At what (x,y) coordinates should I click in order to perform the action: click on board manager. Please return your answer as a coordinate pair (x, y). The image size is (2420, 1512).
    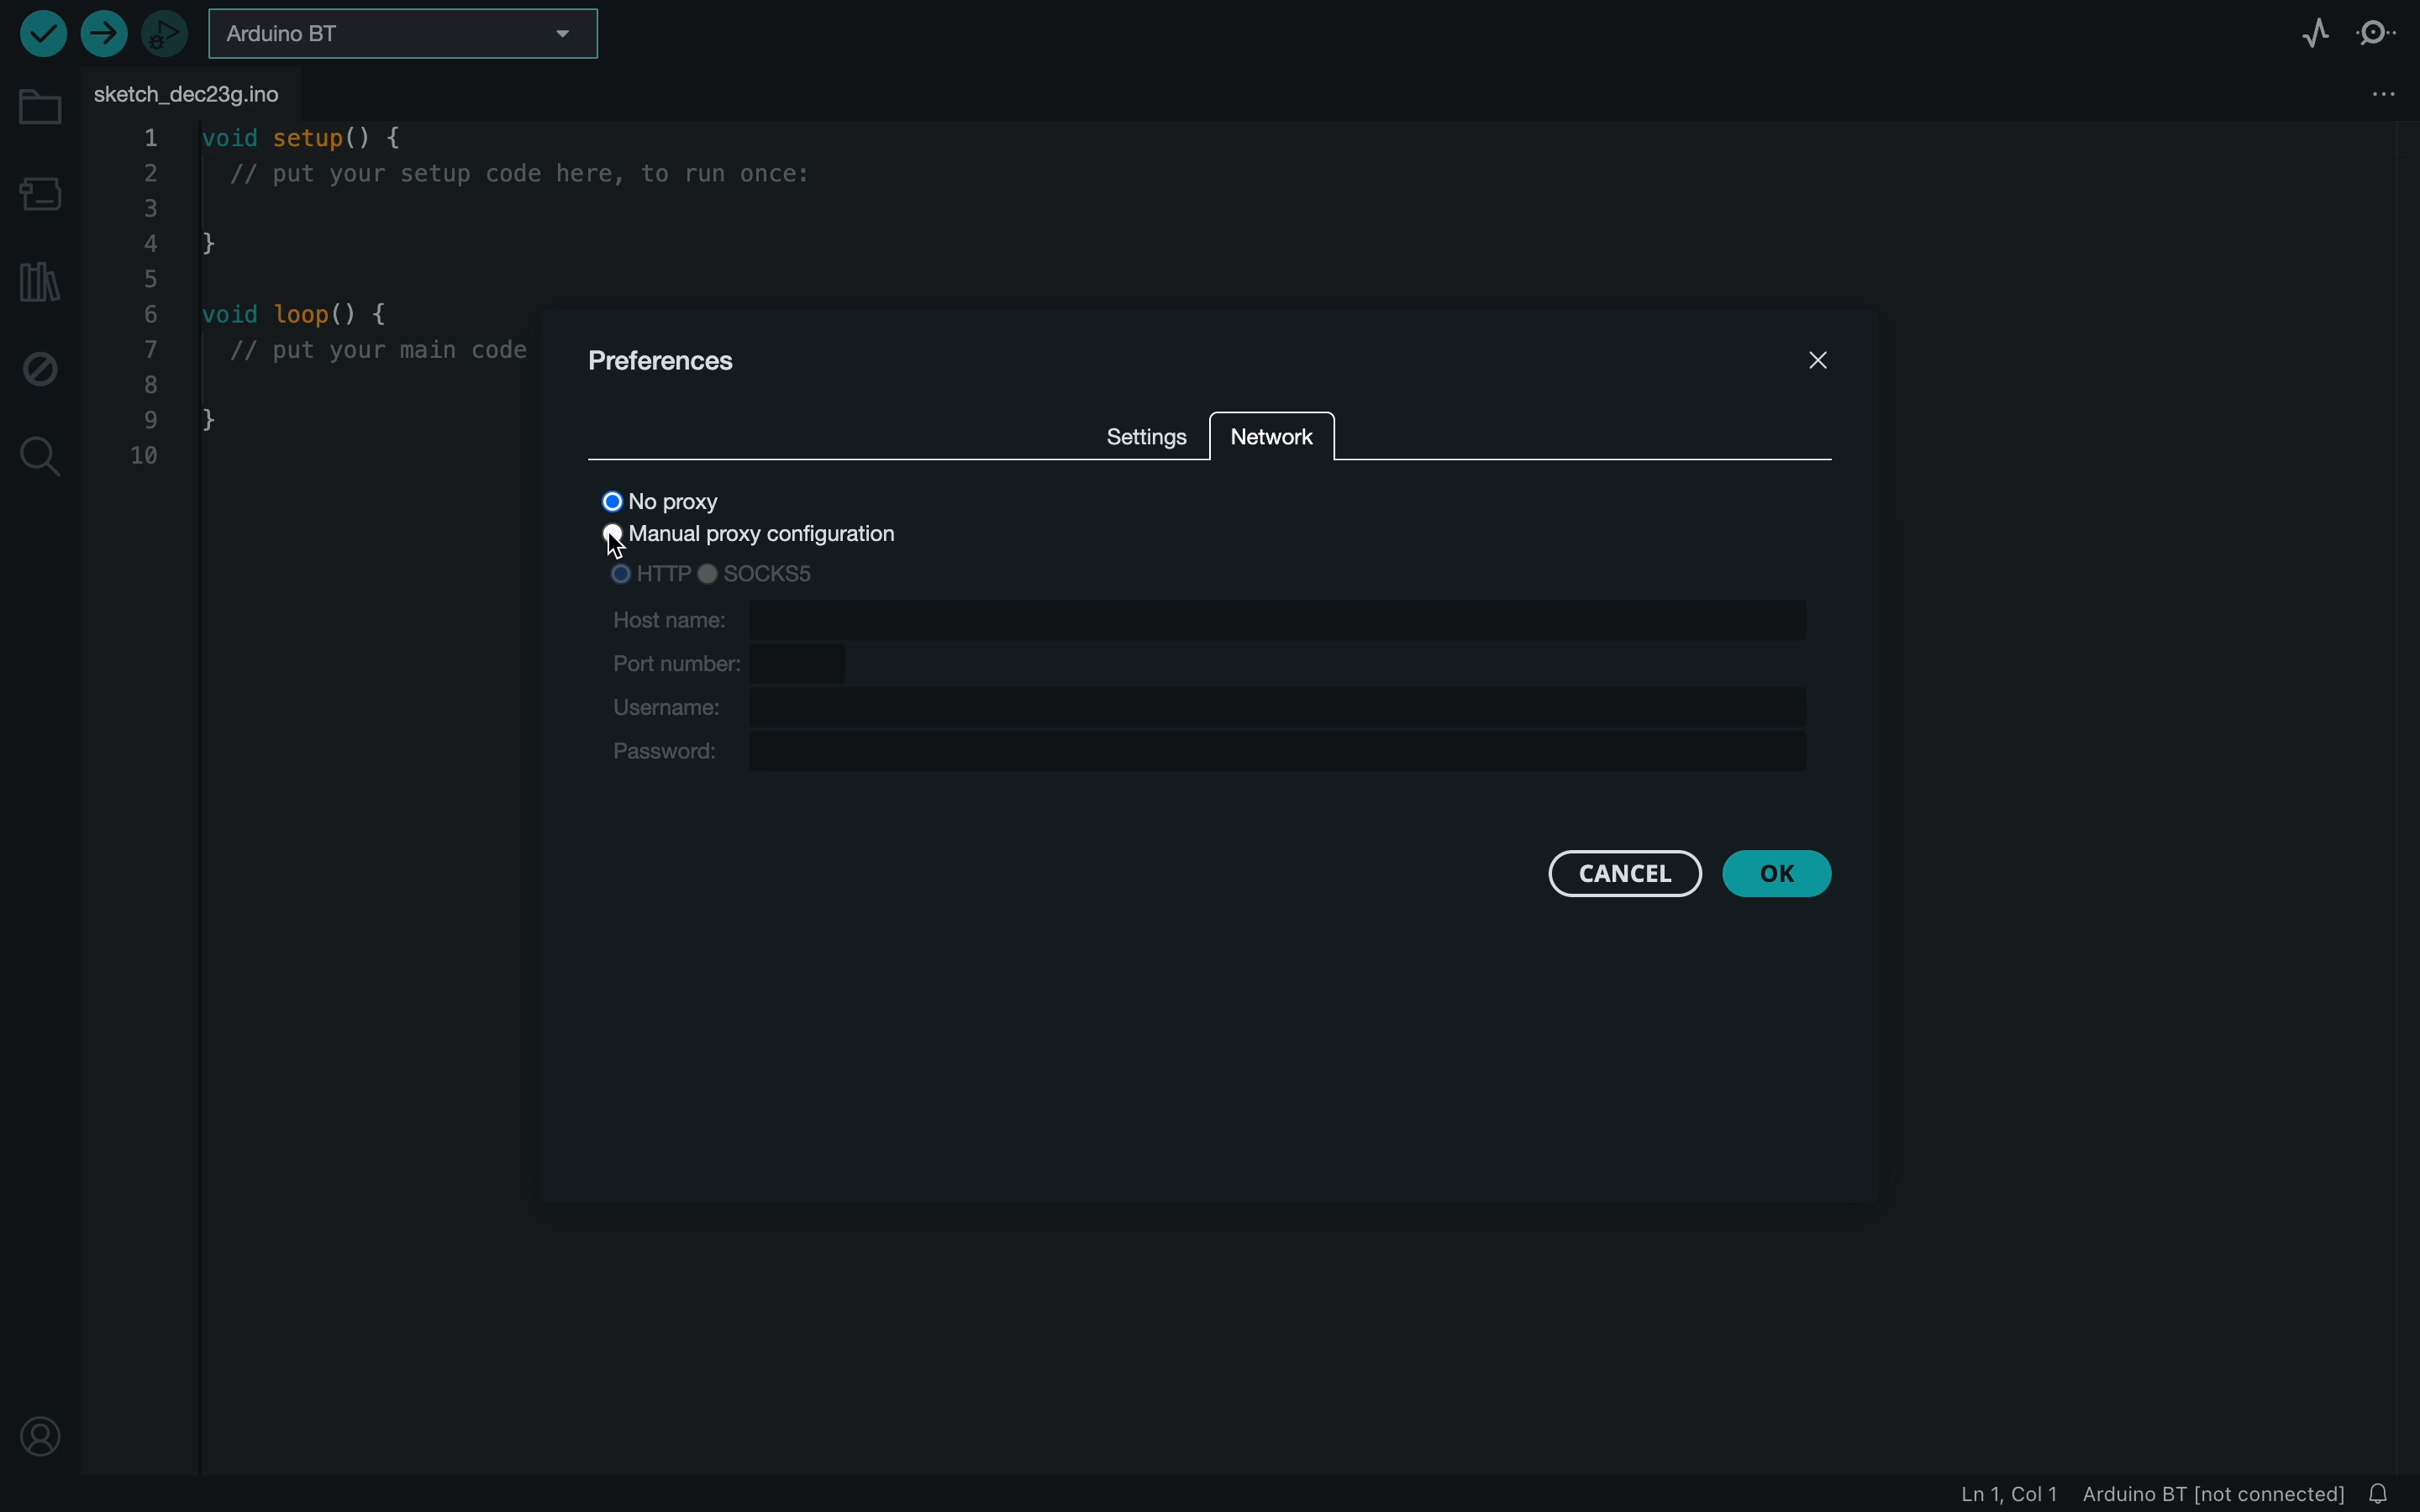
    Looking at the image, I should click on (43, 198).